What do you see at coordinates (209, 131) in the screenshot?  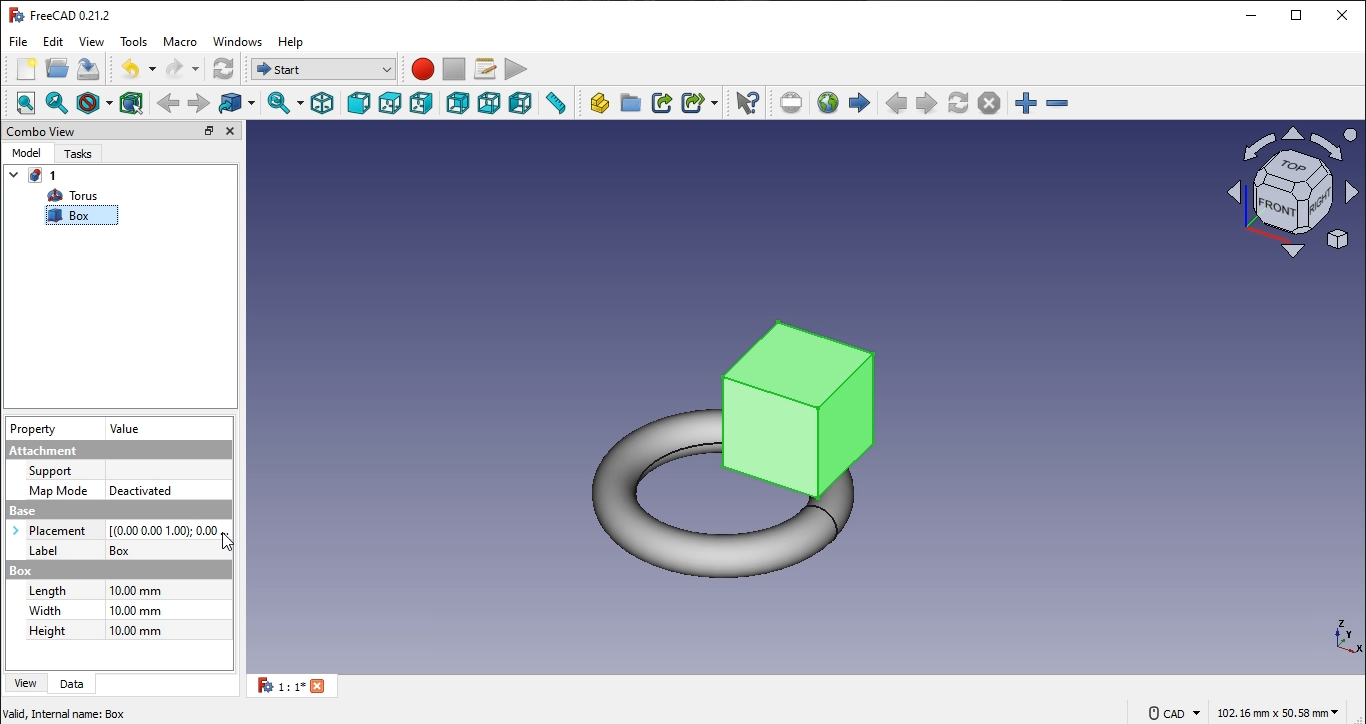 I see `restore` at bounding box center [209, 131].